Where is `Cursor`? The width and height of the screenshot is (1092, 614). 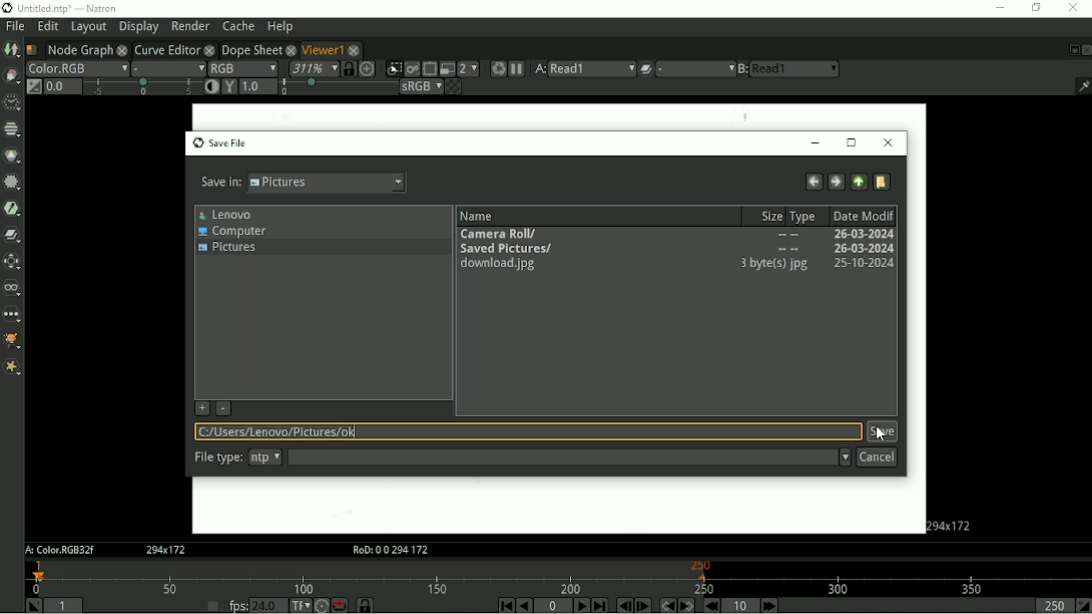
Cursor is located at coordinates (878, 435).